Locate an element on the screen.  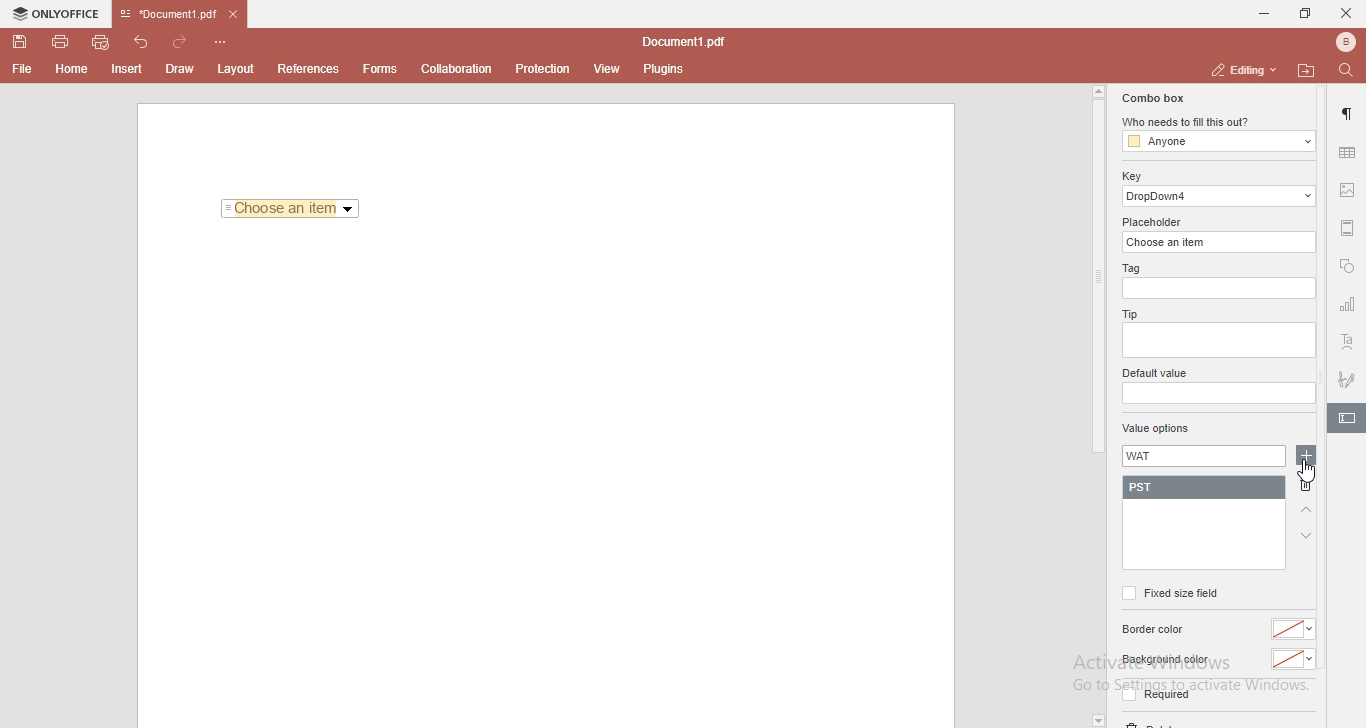
placeholder is located at coordinates (1155, 222).